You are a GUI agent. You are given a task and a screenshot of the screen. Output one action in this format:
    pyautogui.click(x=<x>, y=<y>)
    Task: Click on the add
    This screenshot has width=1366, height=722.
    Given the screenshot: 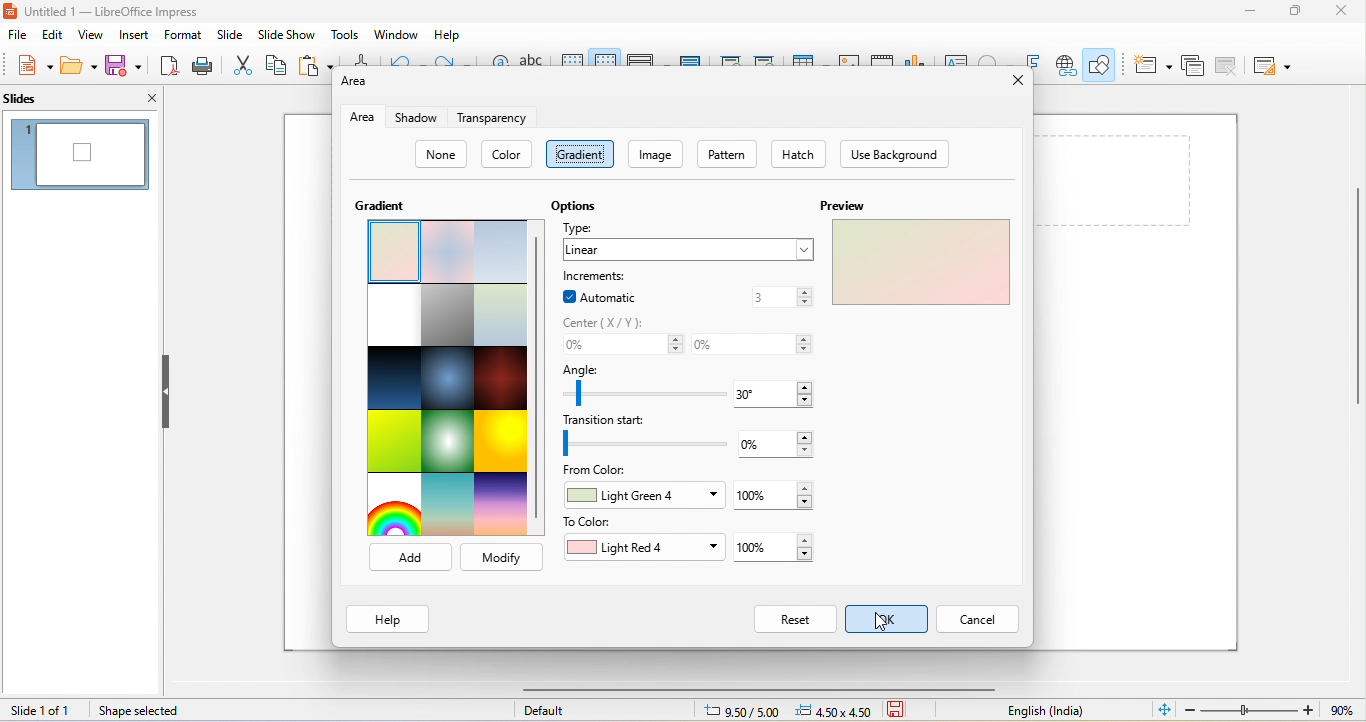 What is the action you would take?
    pyautogui.click(x=409, y=559)
    